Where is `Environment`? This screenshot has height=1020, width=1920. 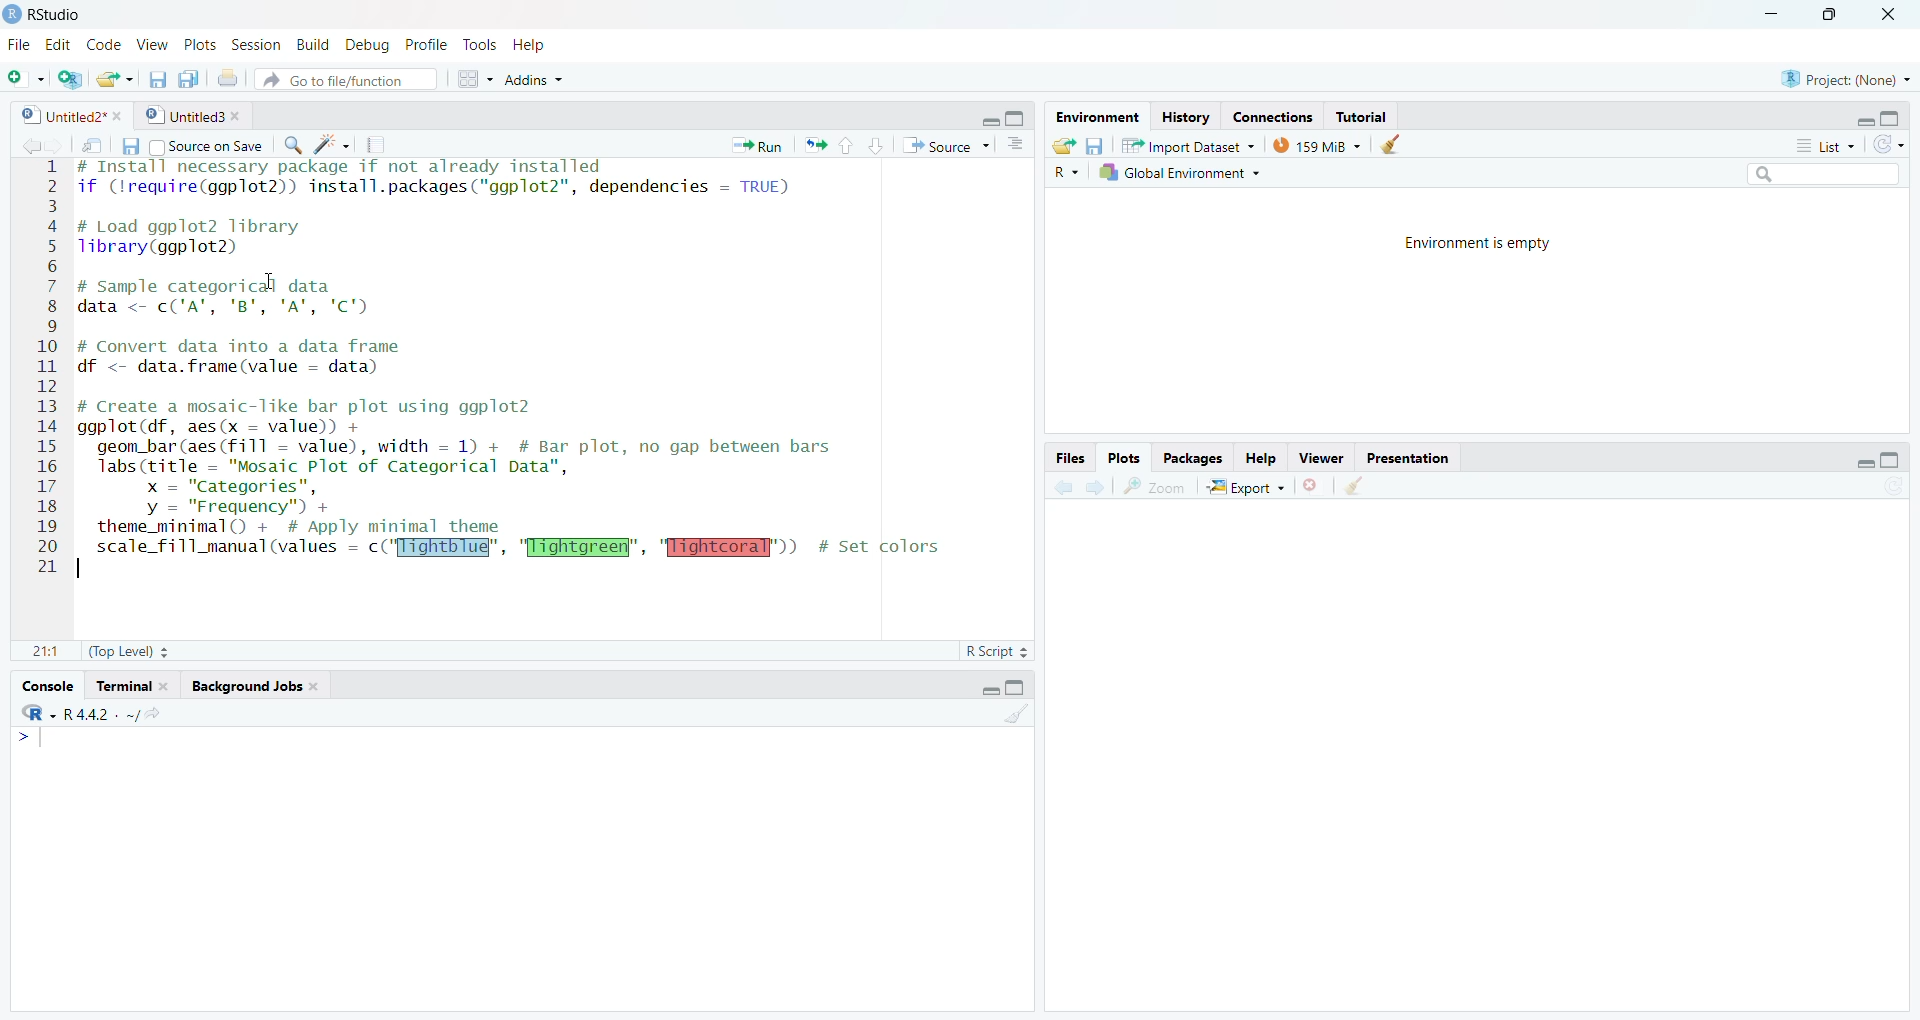 Environment is located at coordinates (1100, 118).